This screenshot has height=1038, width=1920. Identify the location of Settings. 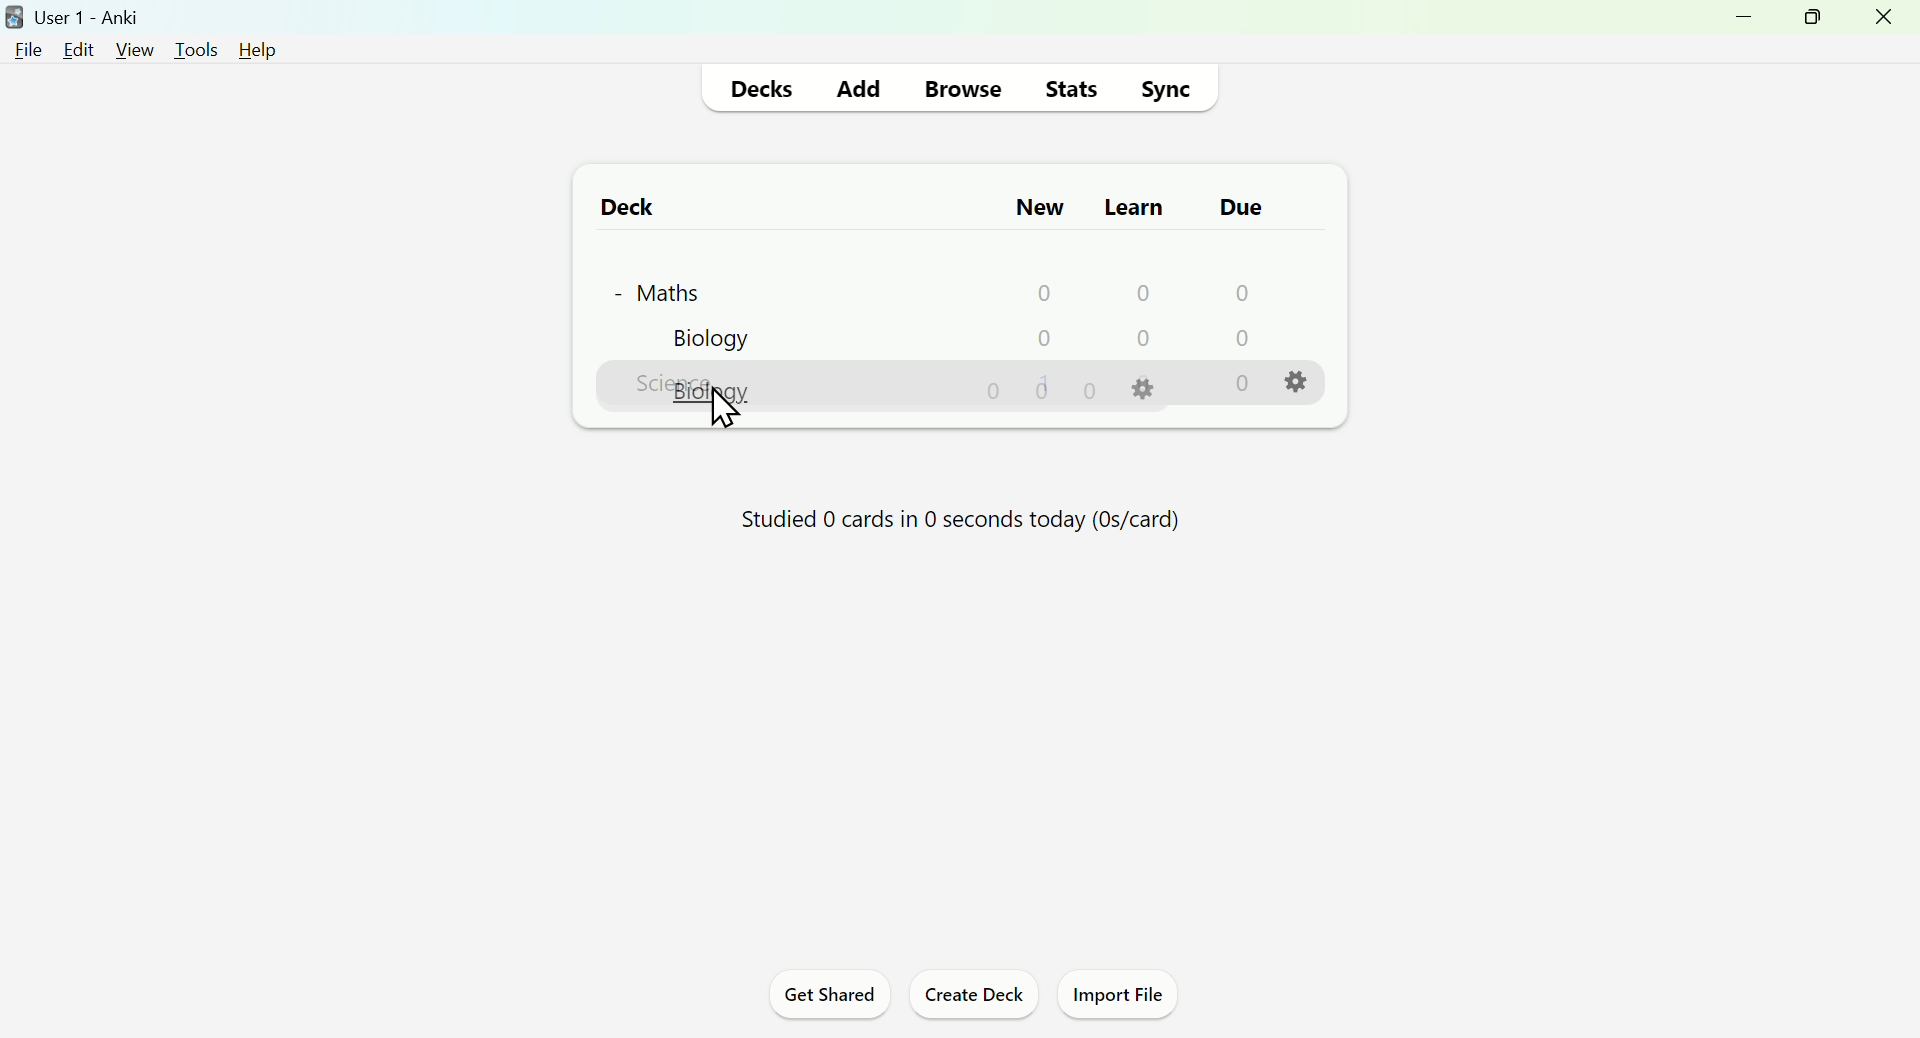
(1301, 383).